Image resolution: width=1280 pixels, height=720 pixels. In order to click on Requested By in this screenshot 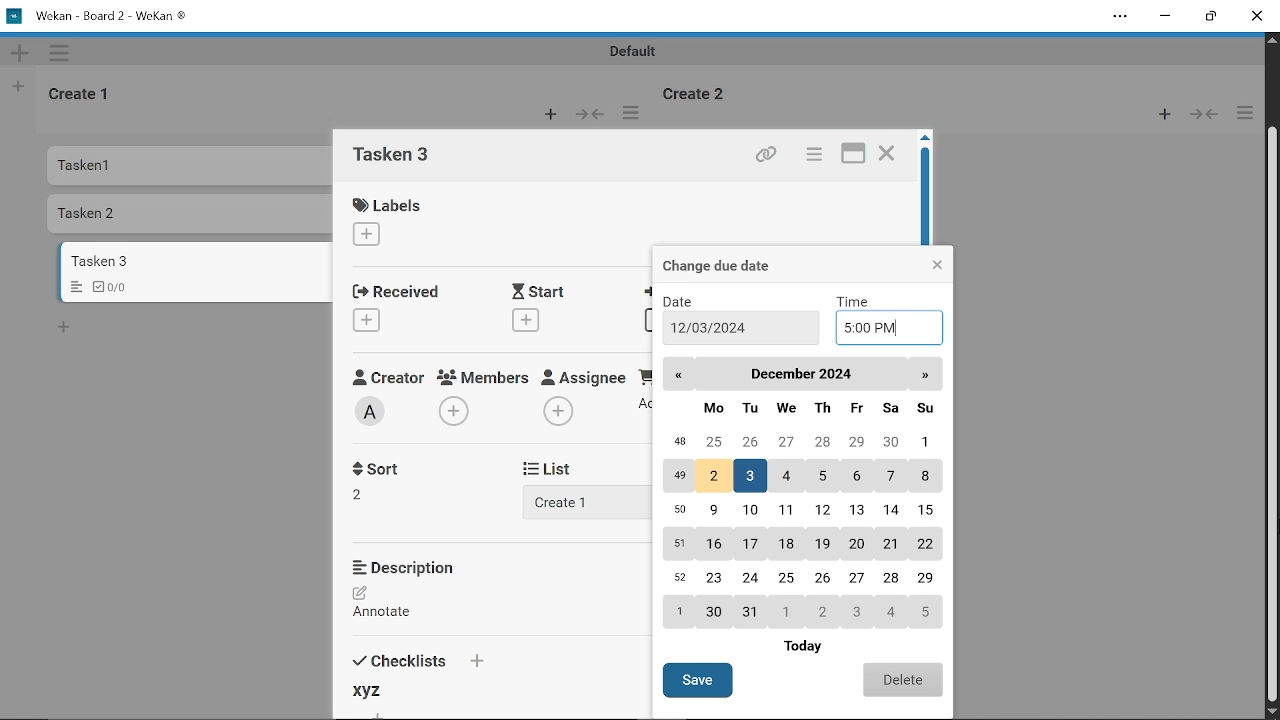, I will do `click(645, 375)`.